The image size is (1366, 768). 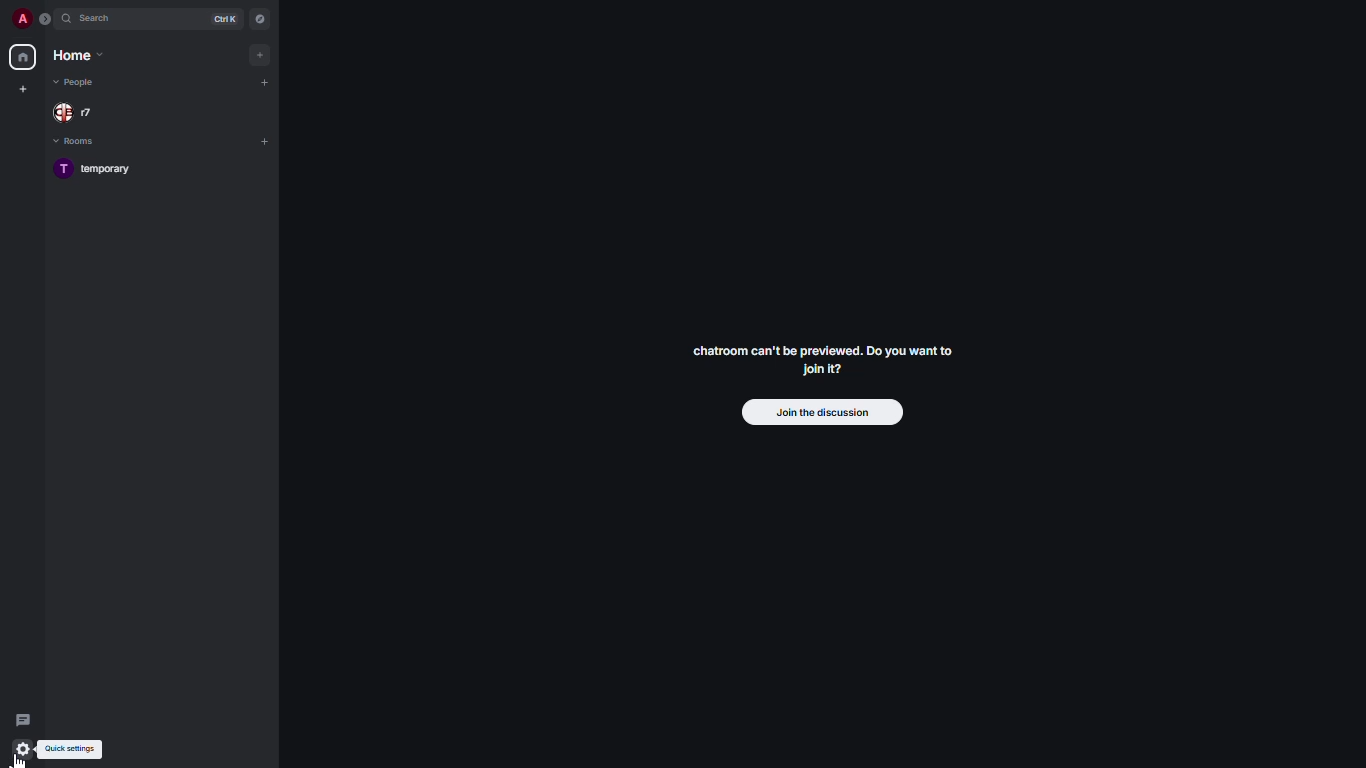 What do you see at coordinates (264, 82) in the screenshot?
I see `add` at bounding box center [264, 82].